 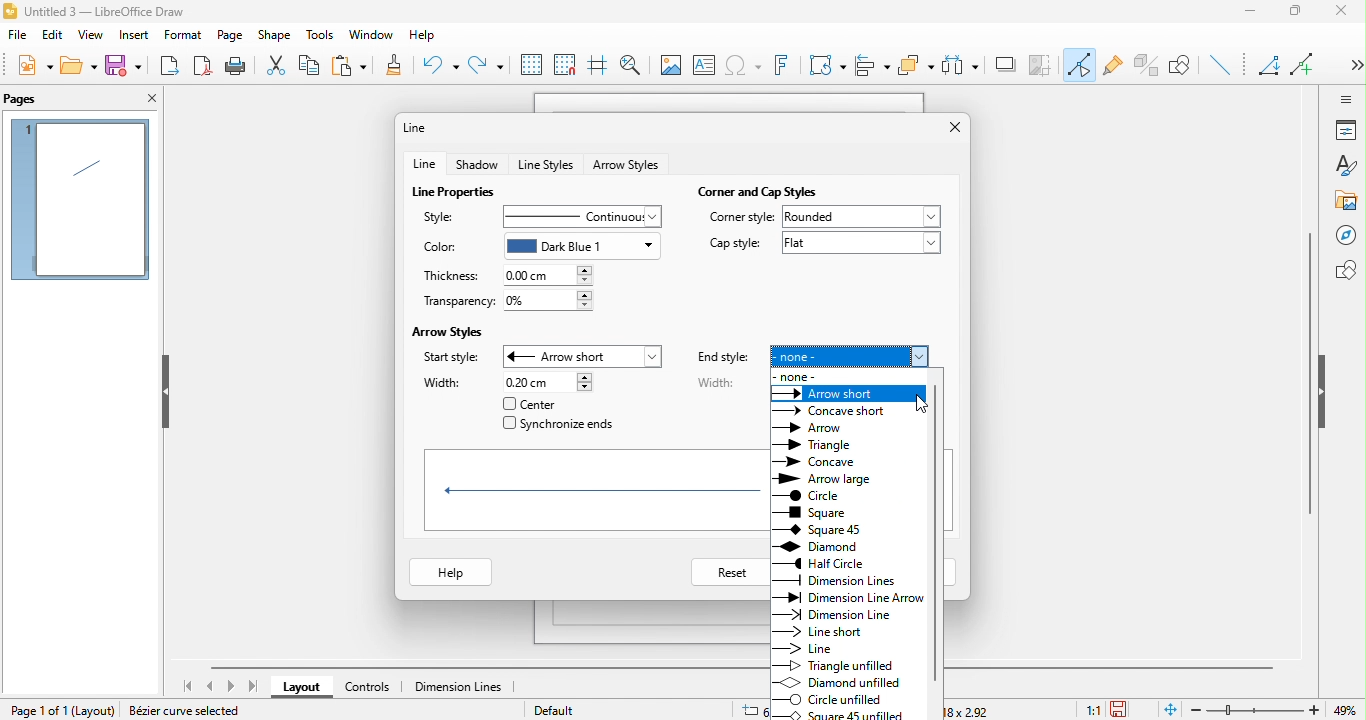 I want to click on close, so click(x=149, y=100).